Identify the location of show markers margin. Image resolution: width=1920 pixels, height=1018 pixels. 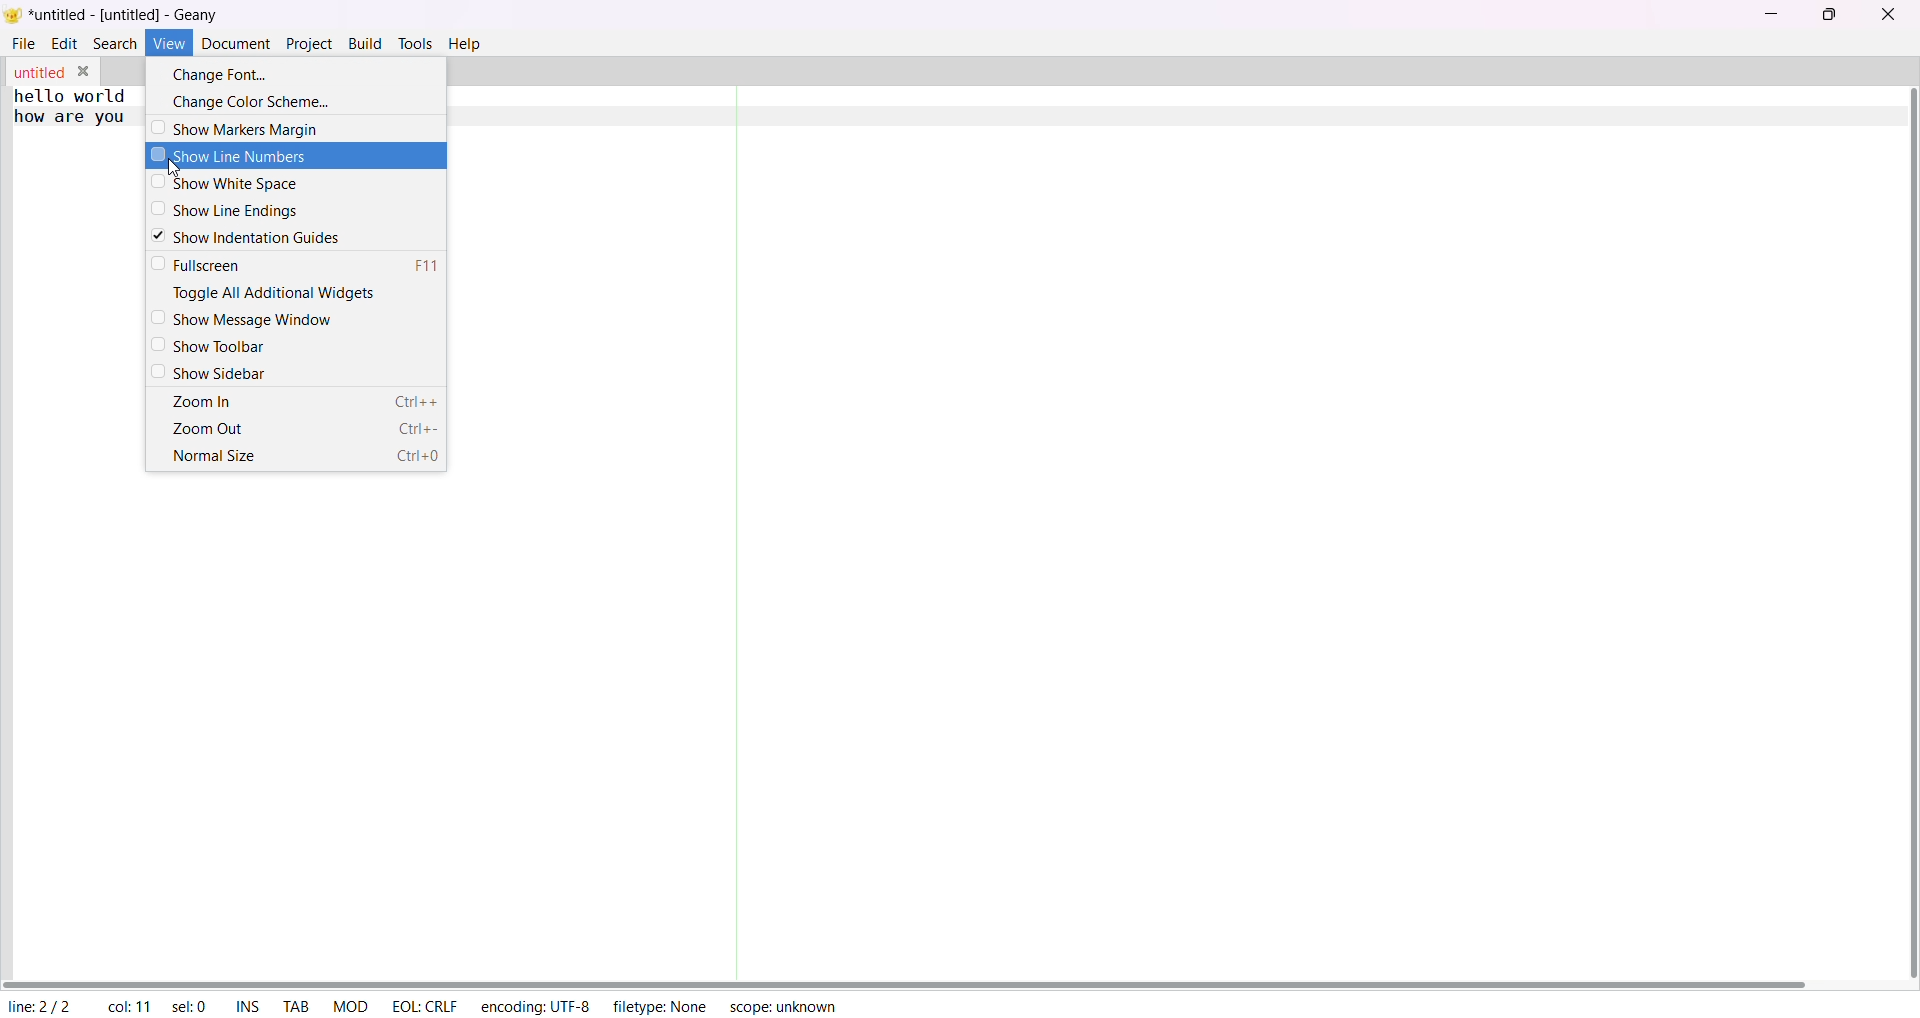
(240, 130).